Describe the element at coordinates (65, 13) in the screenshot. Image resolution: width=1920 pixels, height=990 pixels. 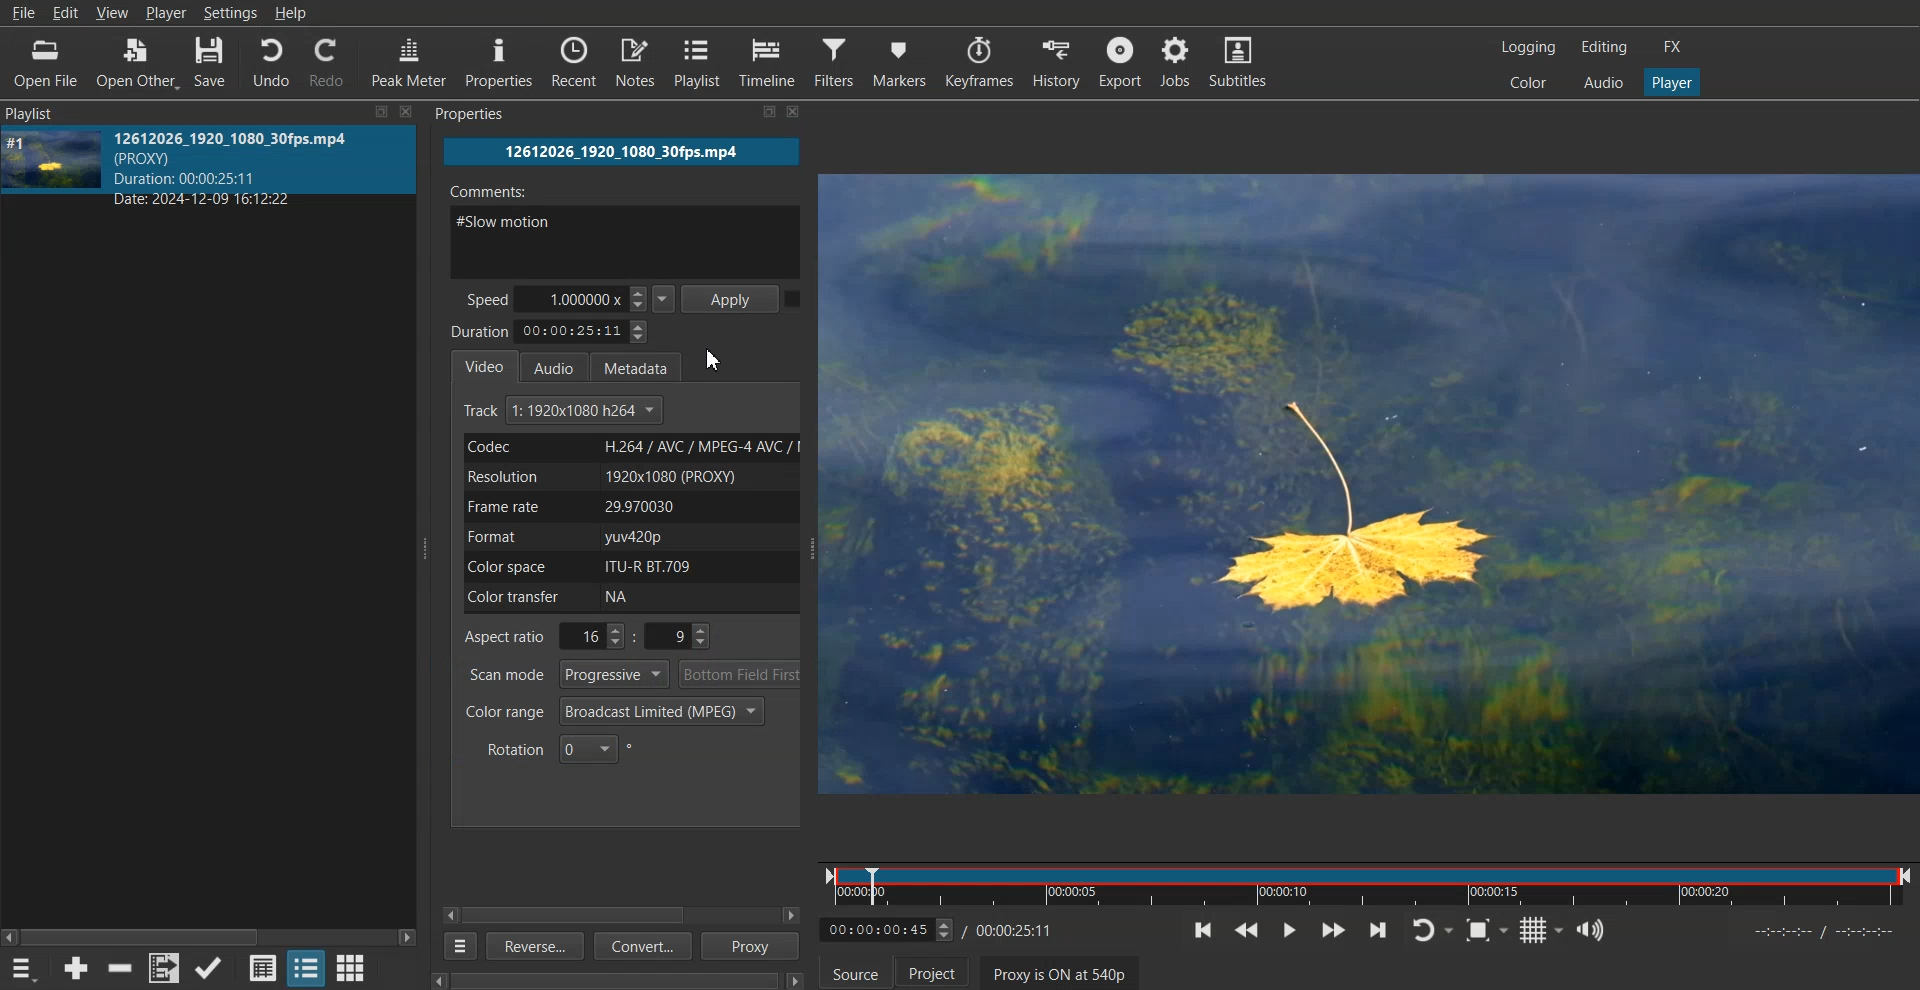
I see `Edit` at that location.